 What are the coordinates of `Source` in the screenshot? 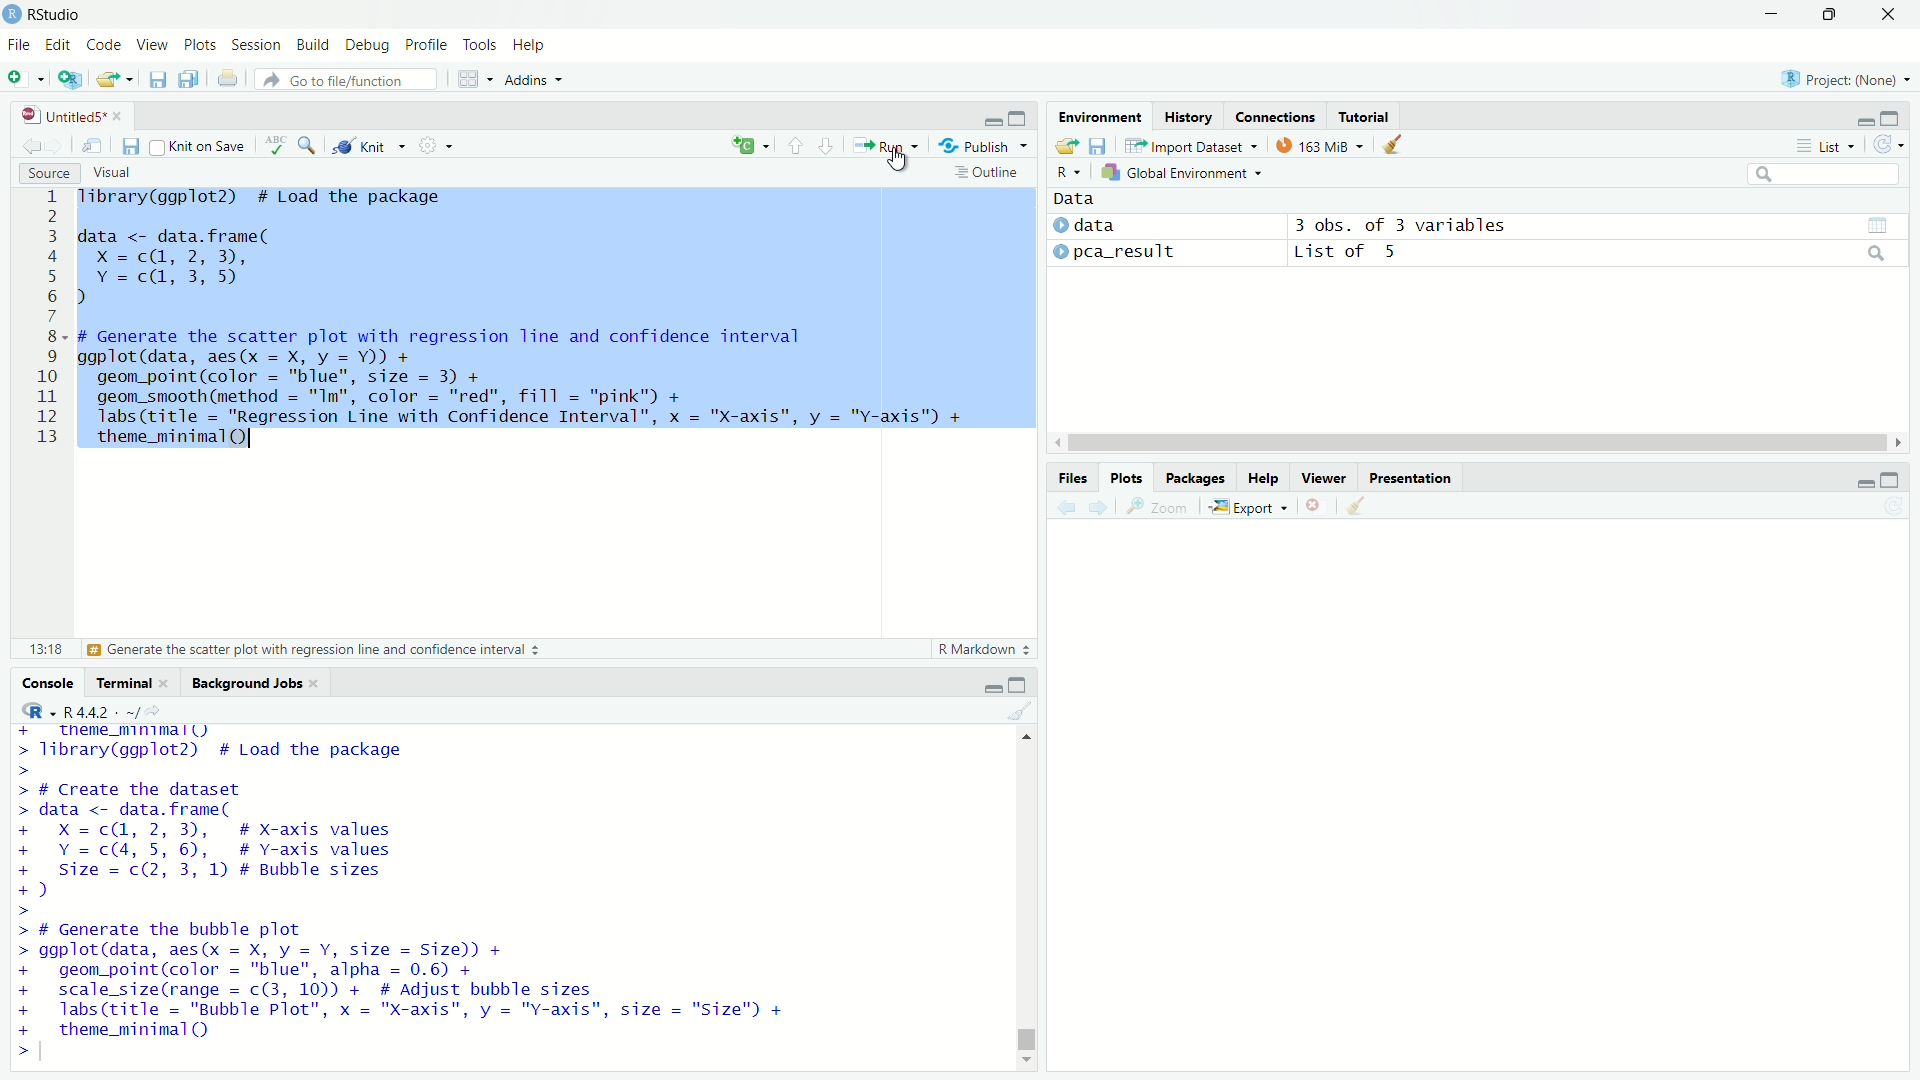 It's located at (47, 173).